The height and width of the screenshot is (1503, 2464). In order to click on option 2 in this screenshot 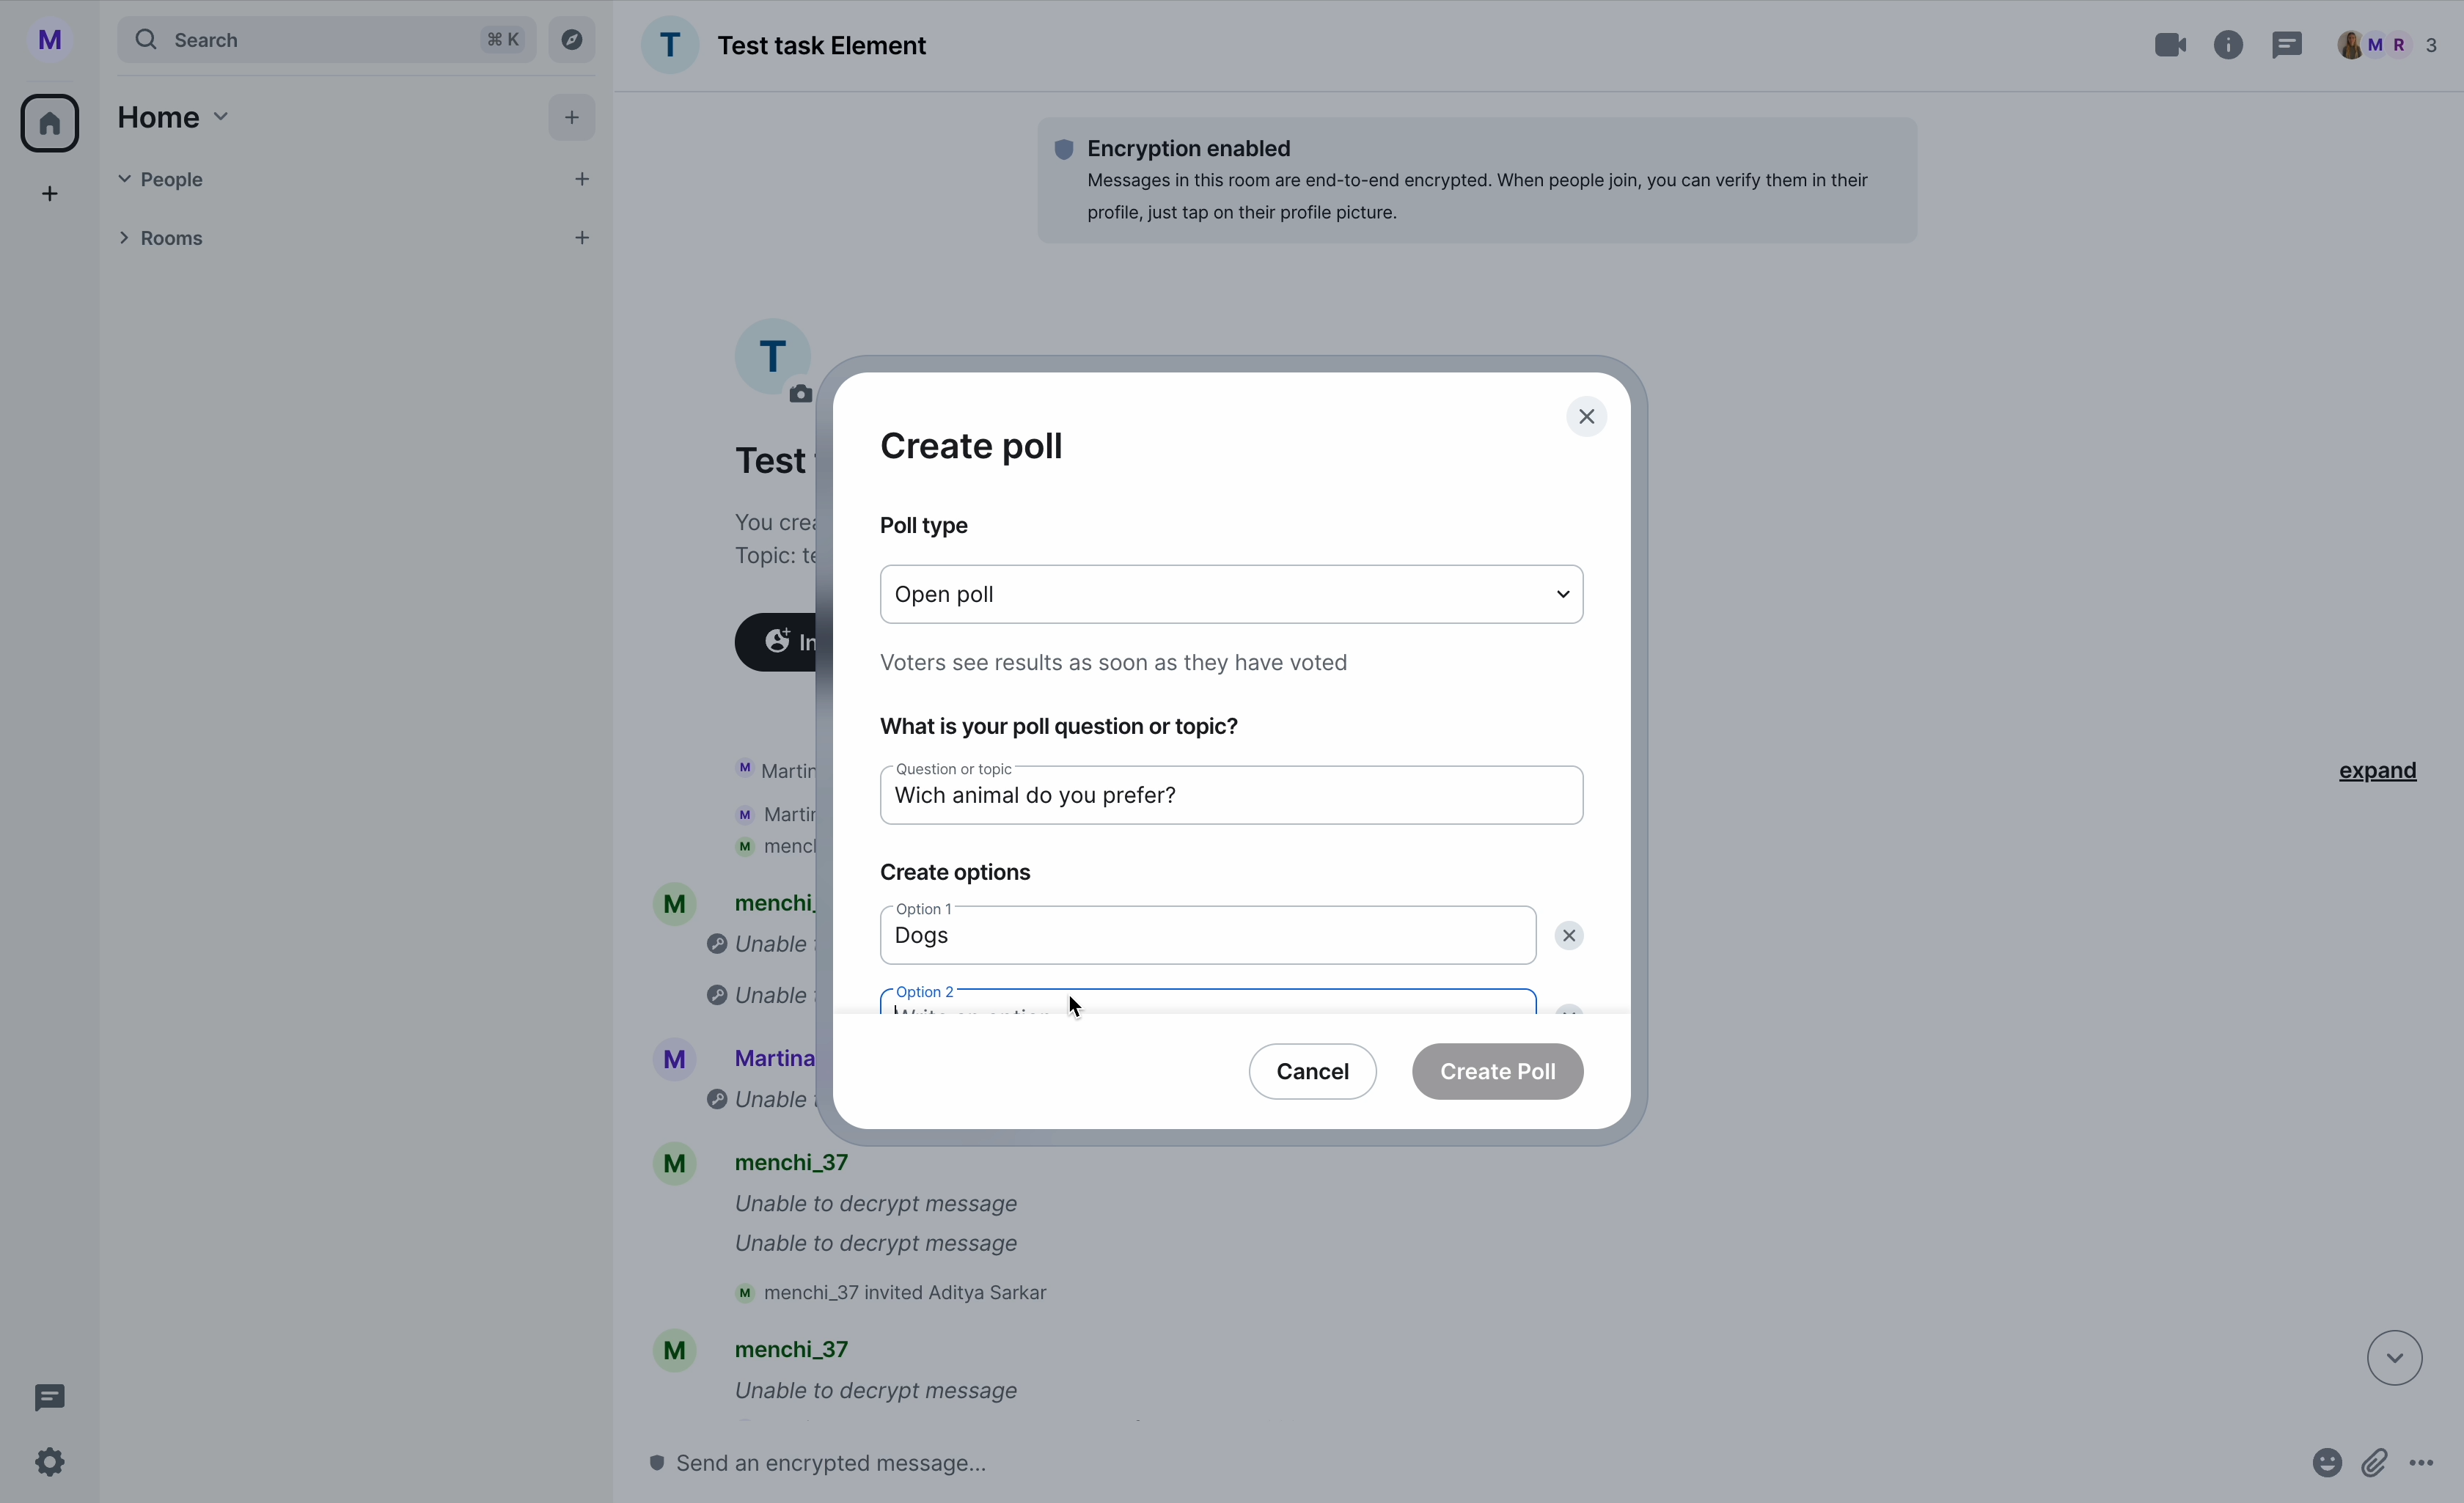, I will do `click(1209, 997)`.